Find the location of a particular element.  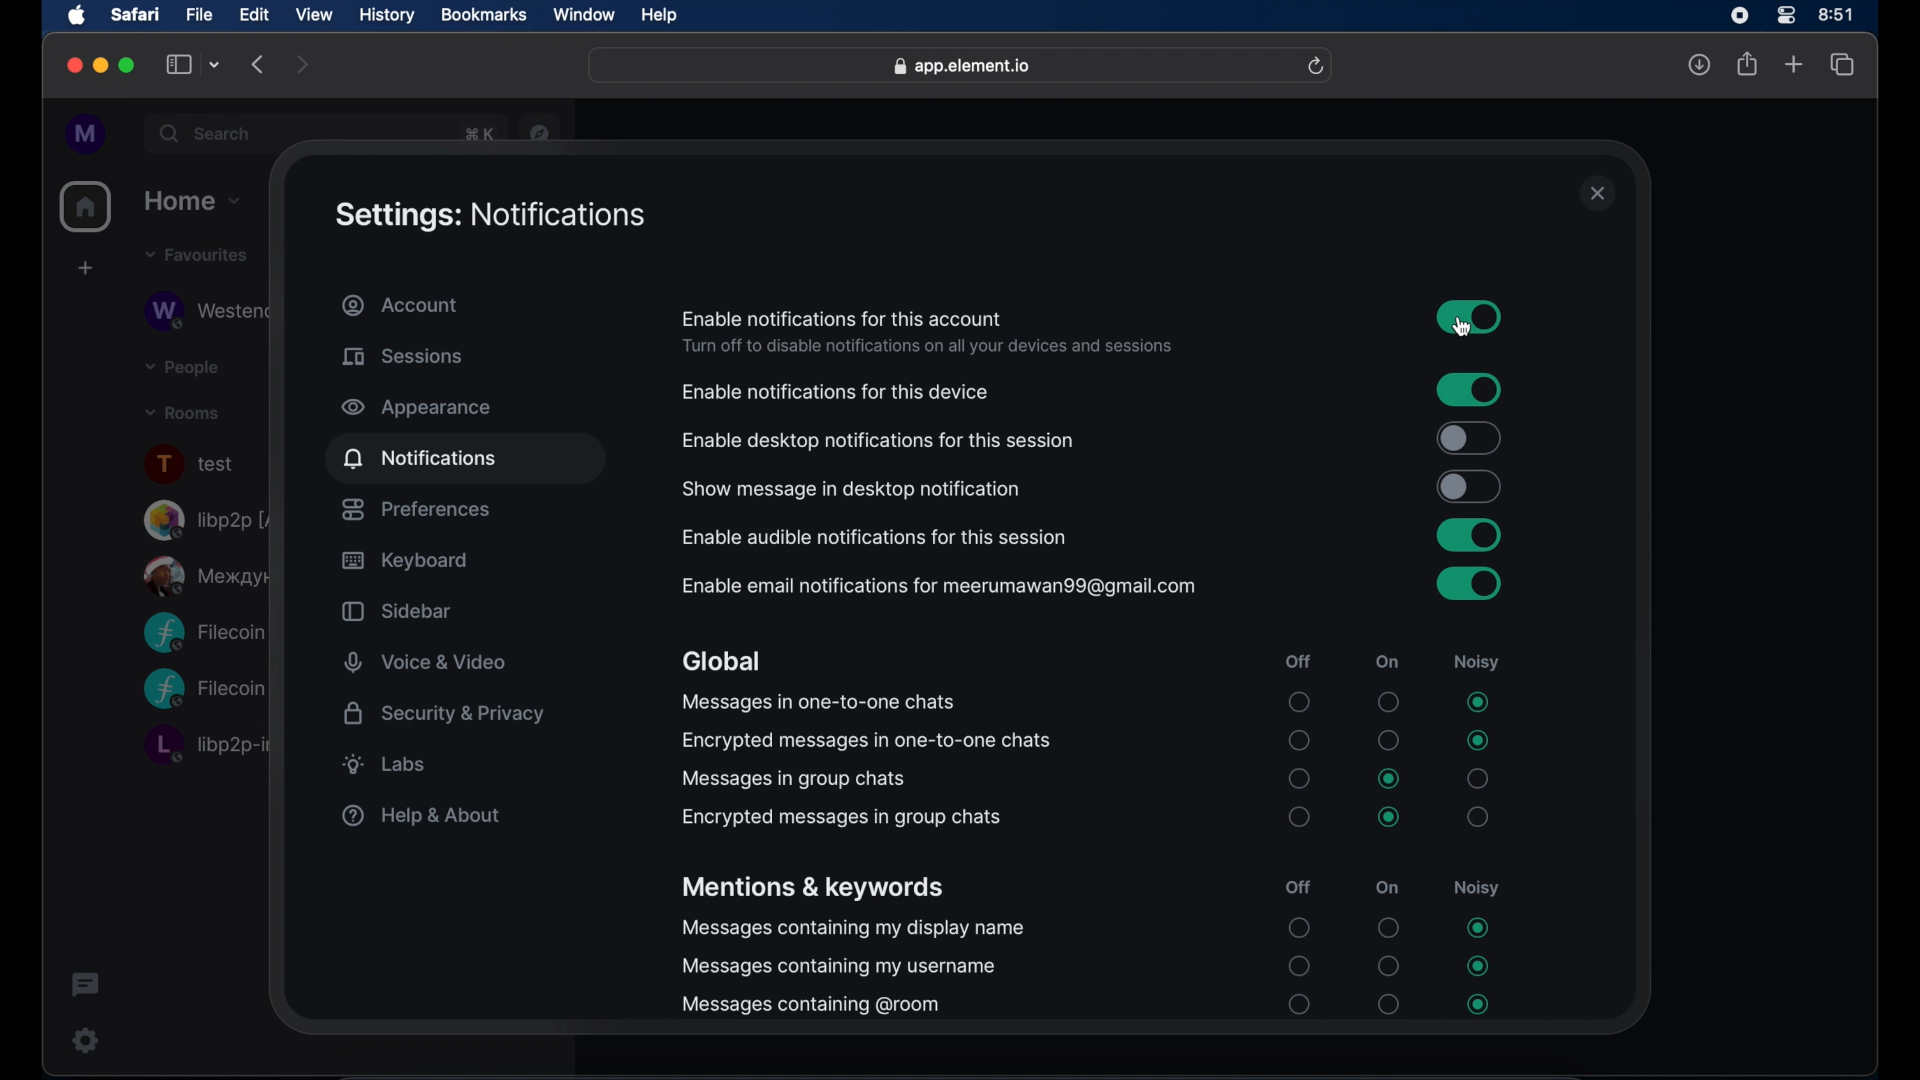

create space is located at coordinates (89, 267).